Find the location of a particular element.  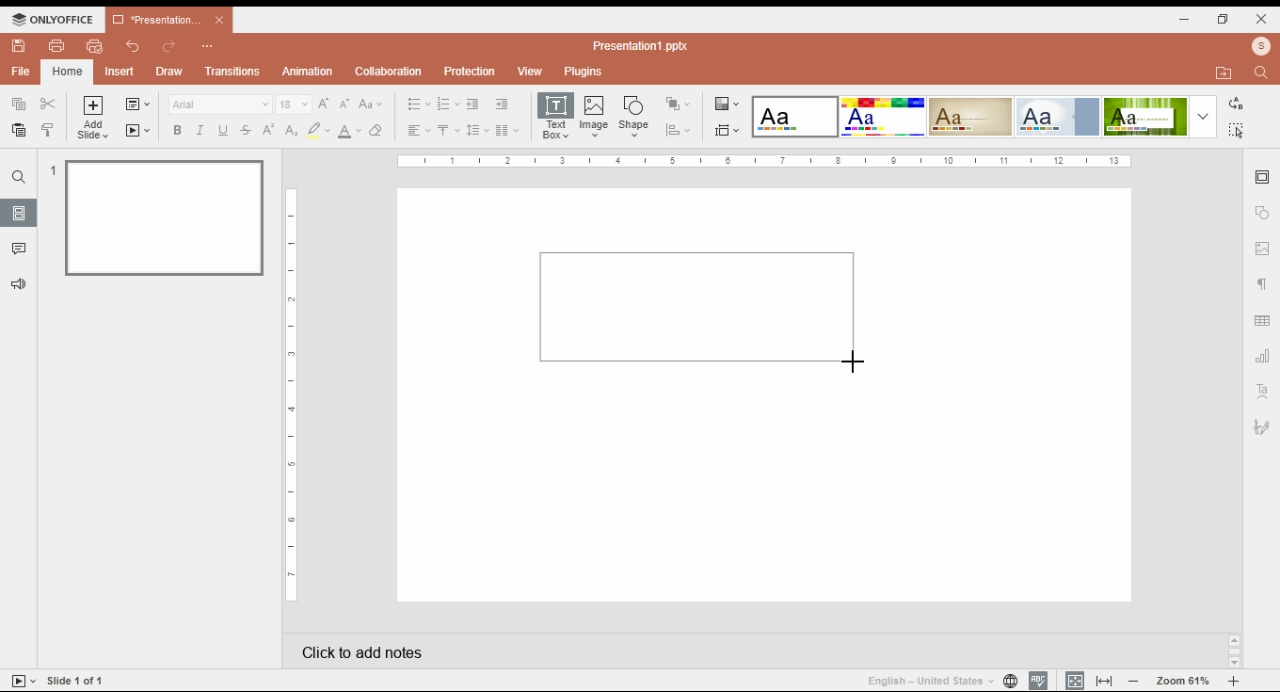

paragraph settings is located at coordinates (1261, 285).